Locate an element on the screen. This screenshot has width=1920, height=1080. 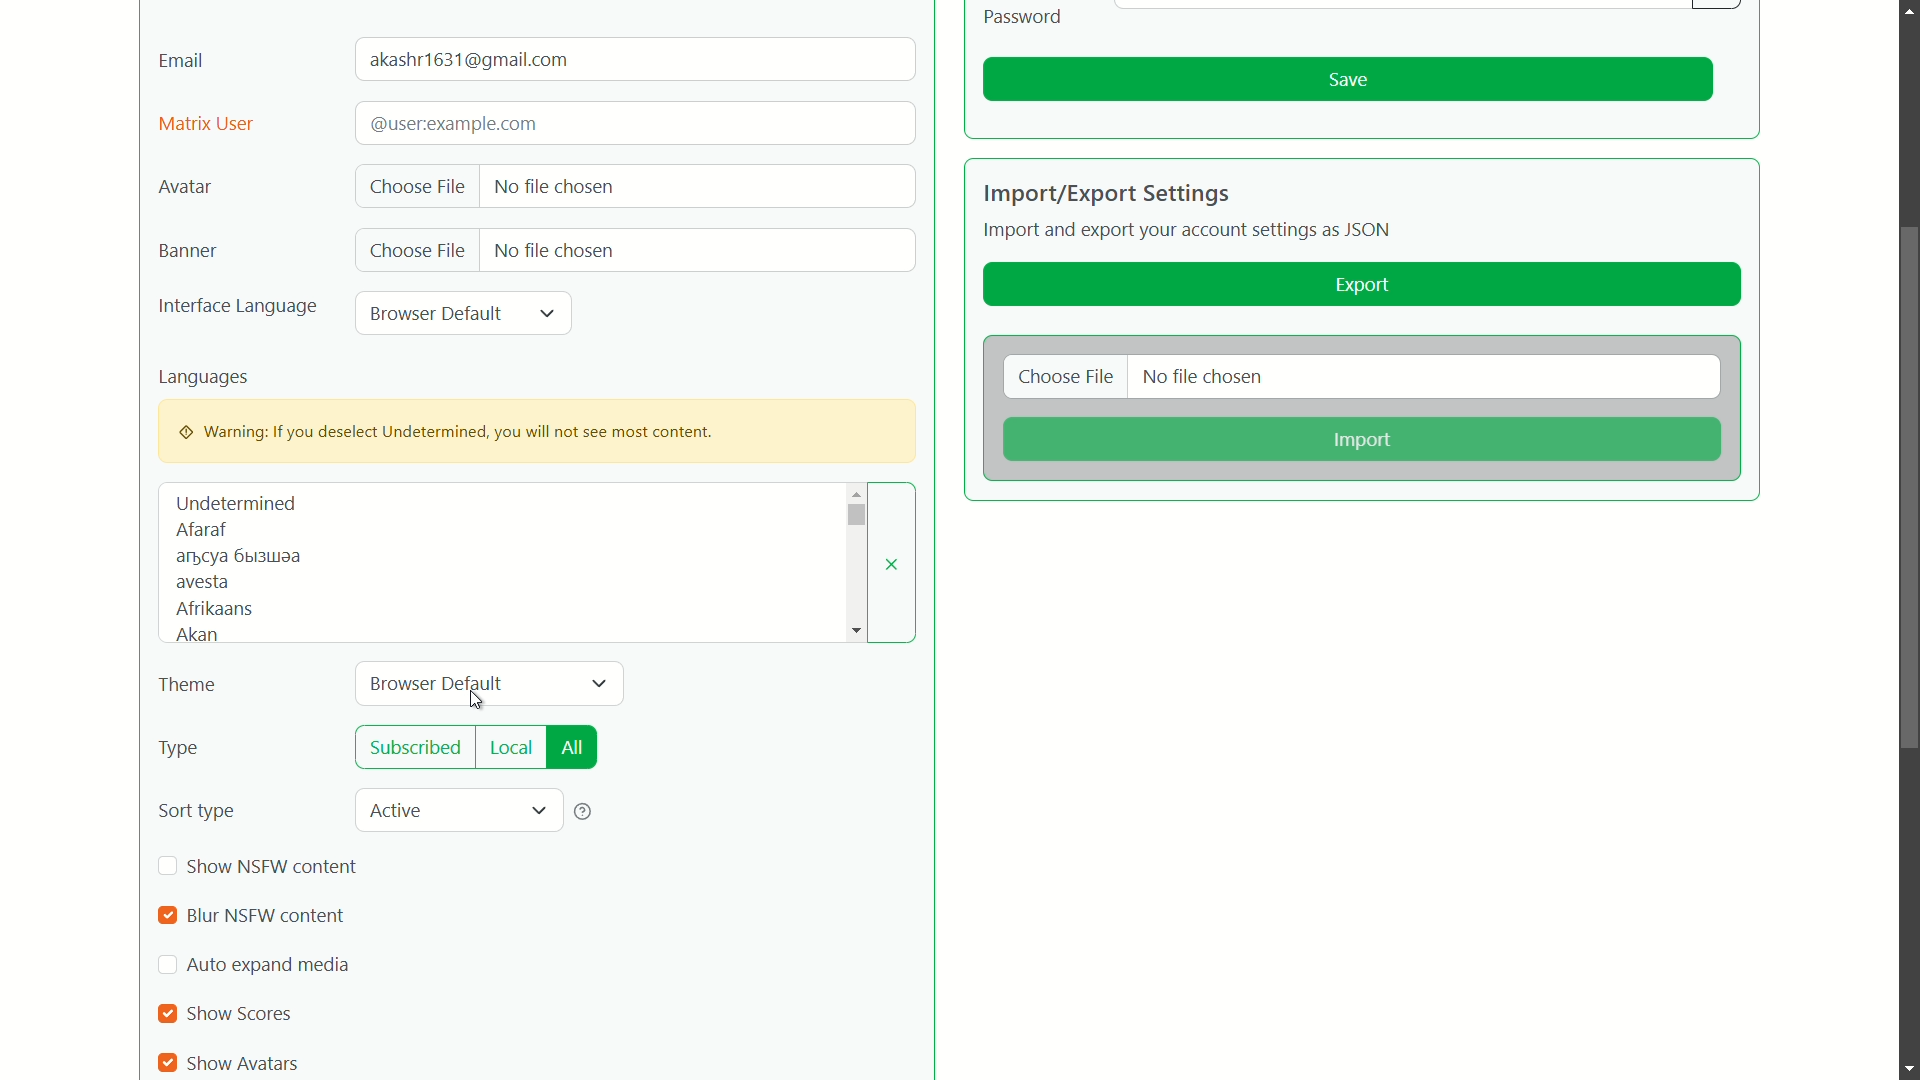
no file chosen is located at coordinates (554, 184).